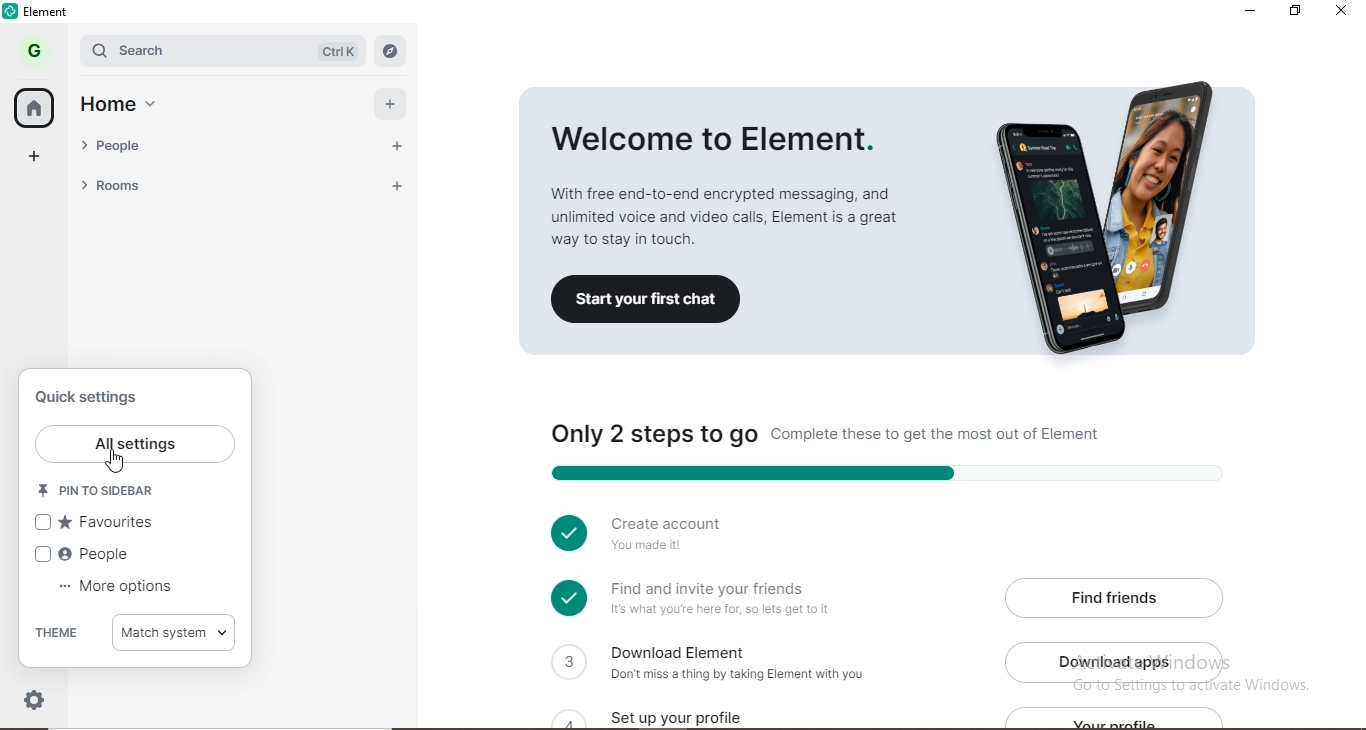 The height and width of the screenshot is (730, 1366). I want to click on close, so click(1343, 12).